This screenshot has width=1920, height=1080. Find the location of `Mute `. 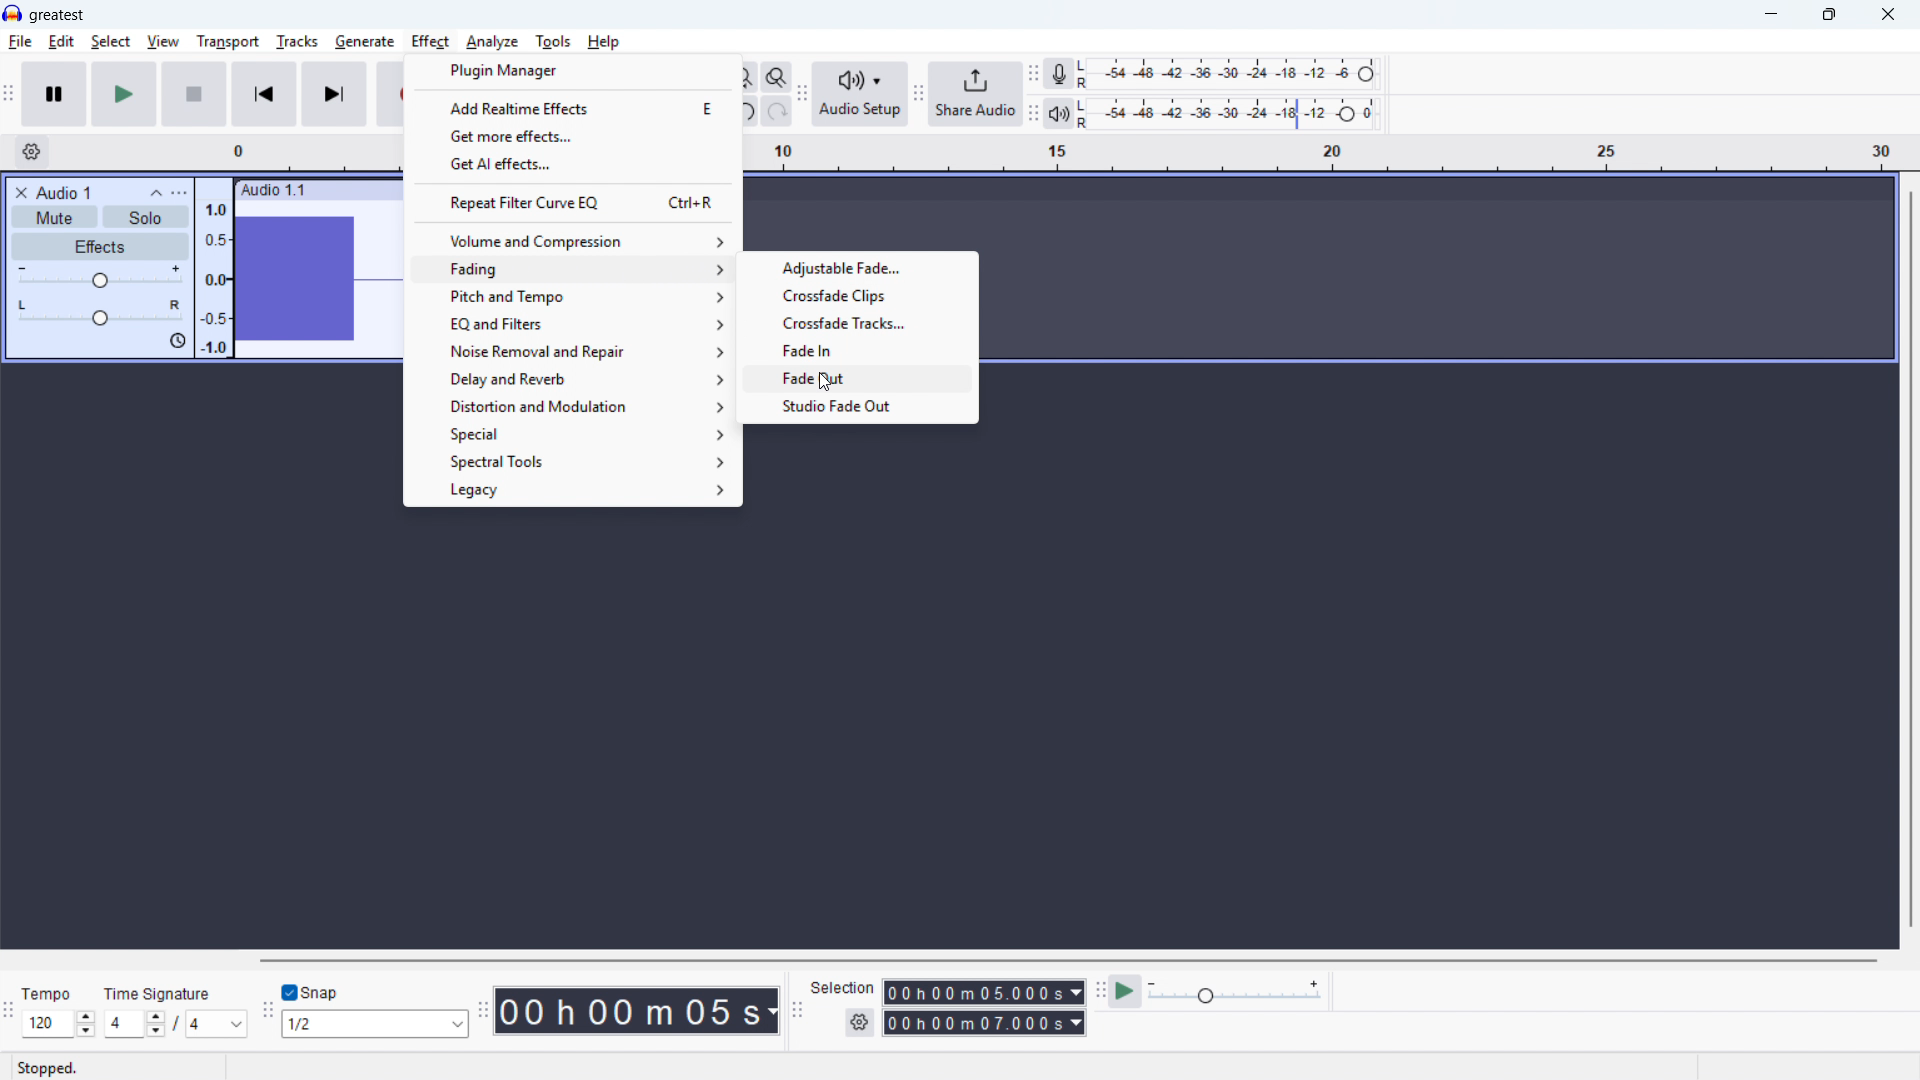

Mute  is located at coordinates (54, 216).